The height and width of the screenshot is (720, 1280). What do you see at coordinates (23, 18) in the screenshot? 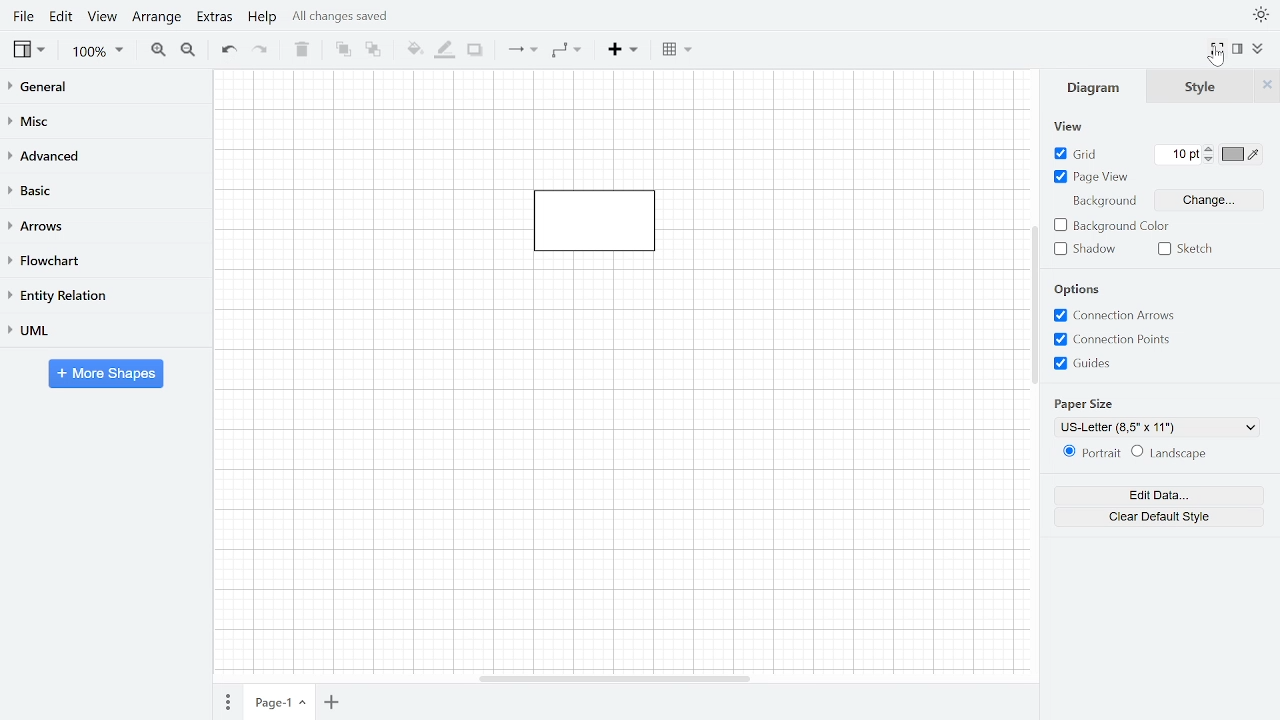
I see `File` at bounding box center [23, 18].